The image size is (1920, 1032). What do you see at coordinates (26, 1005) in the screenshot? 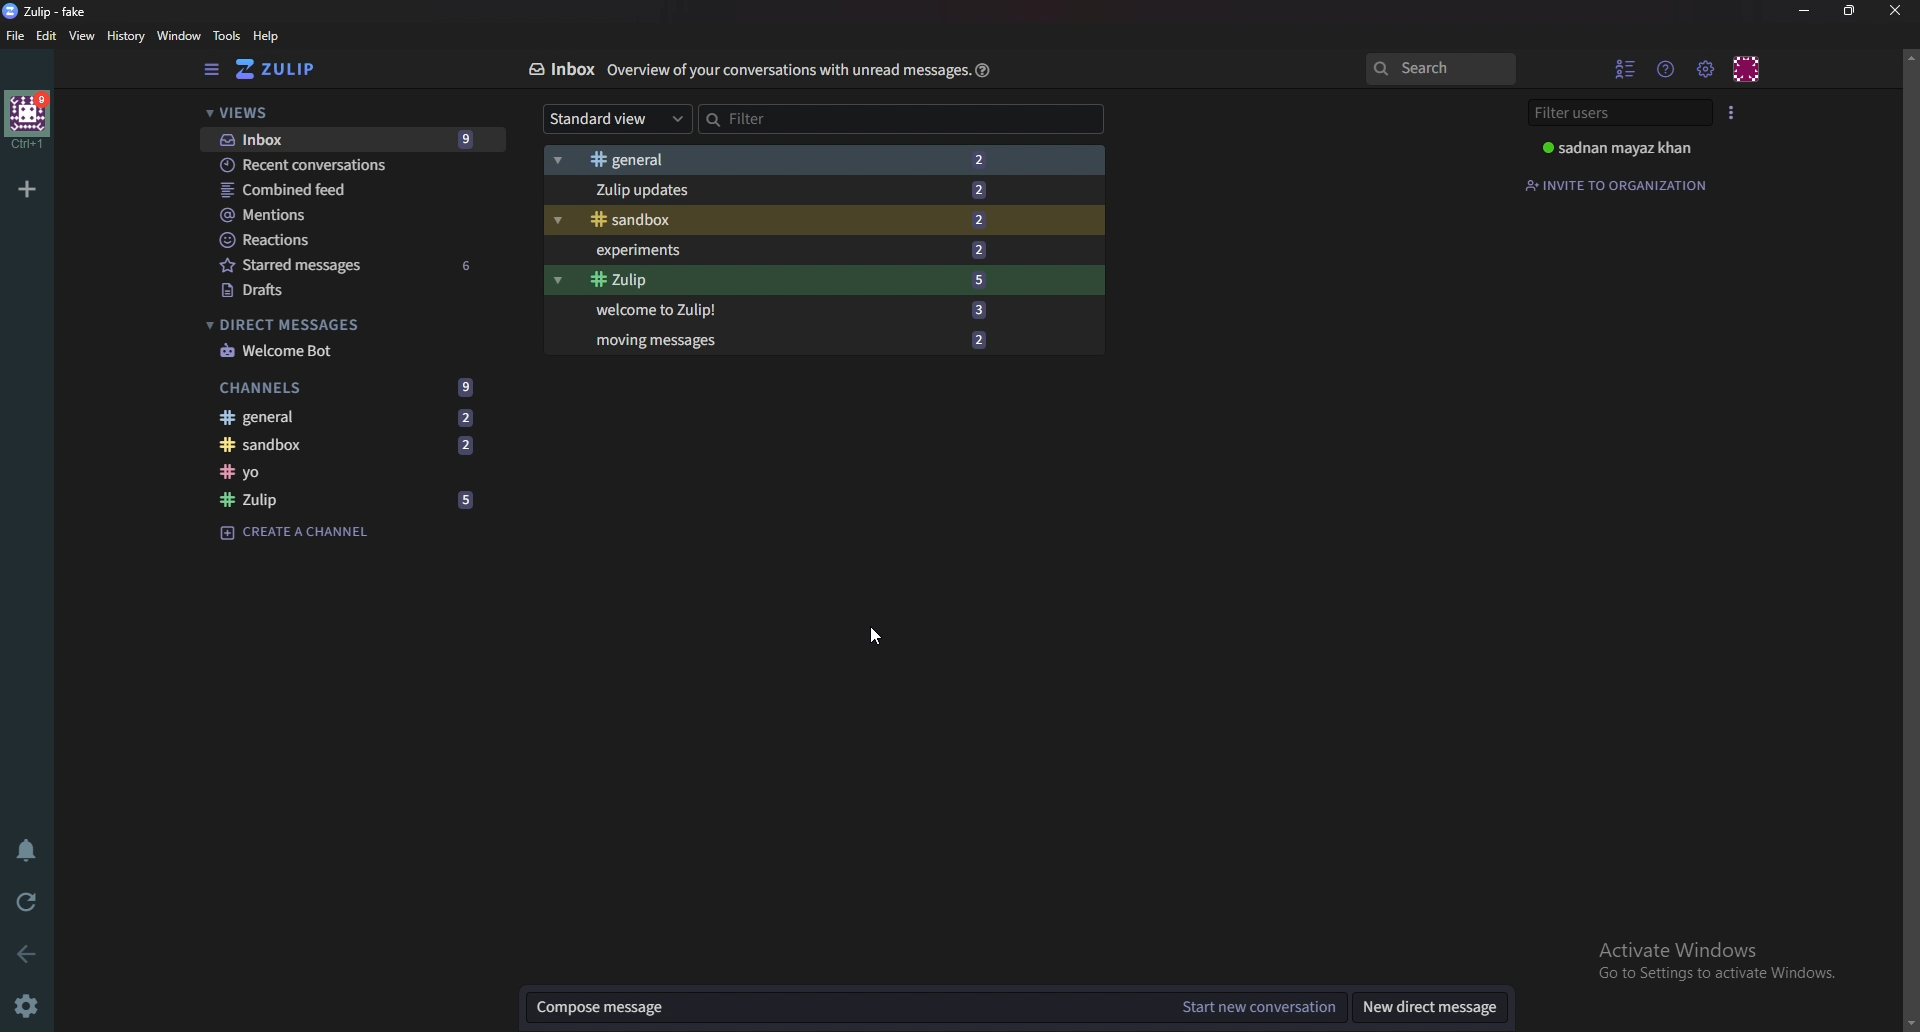
I see `settings` at bounding box center [26, 1005].